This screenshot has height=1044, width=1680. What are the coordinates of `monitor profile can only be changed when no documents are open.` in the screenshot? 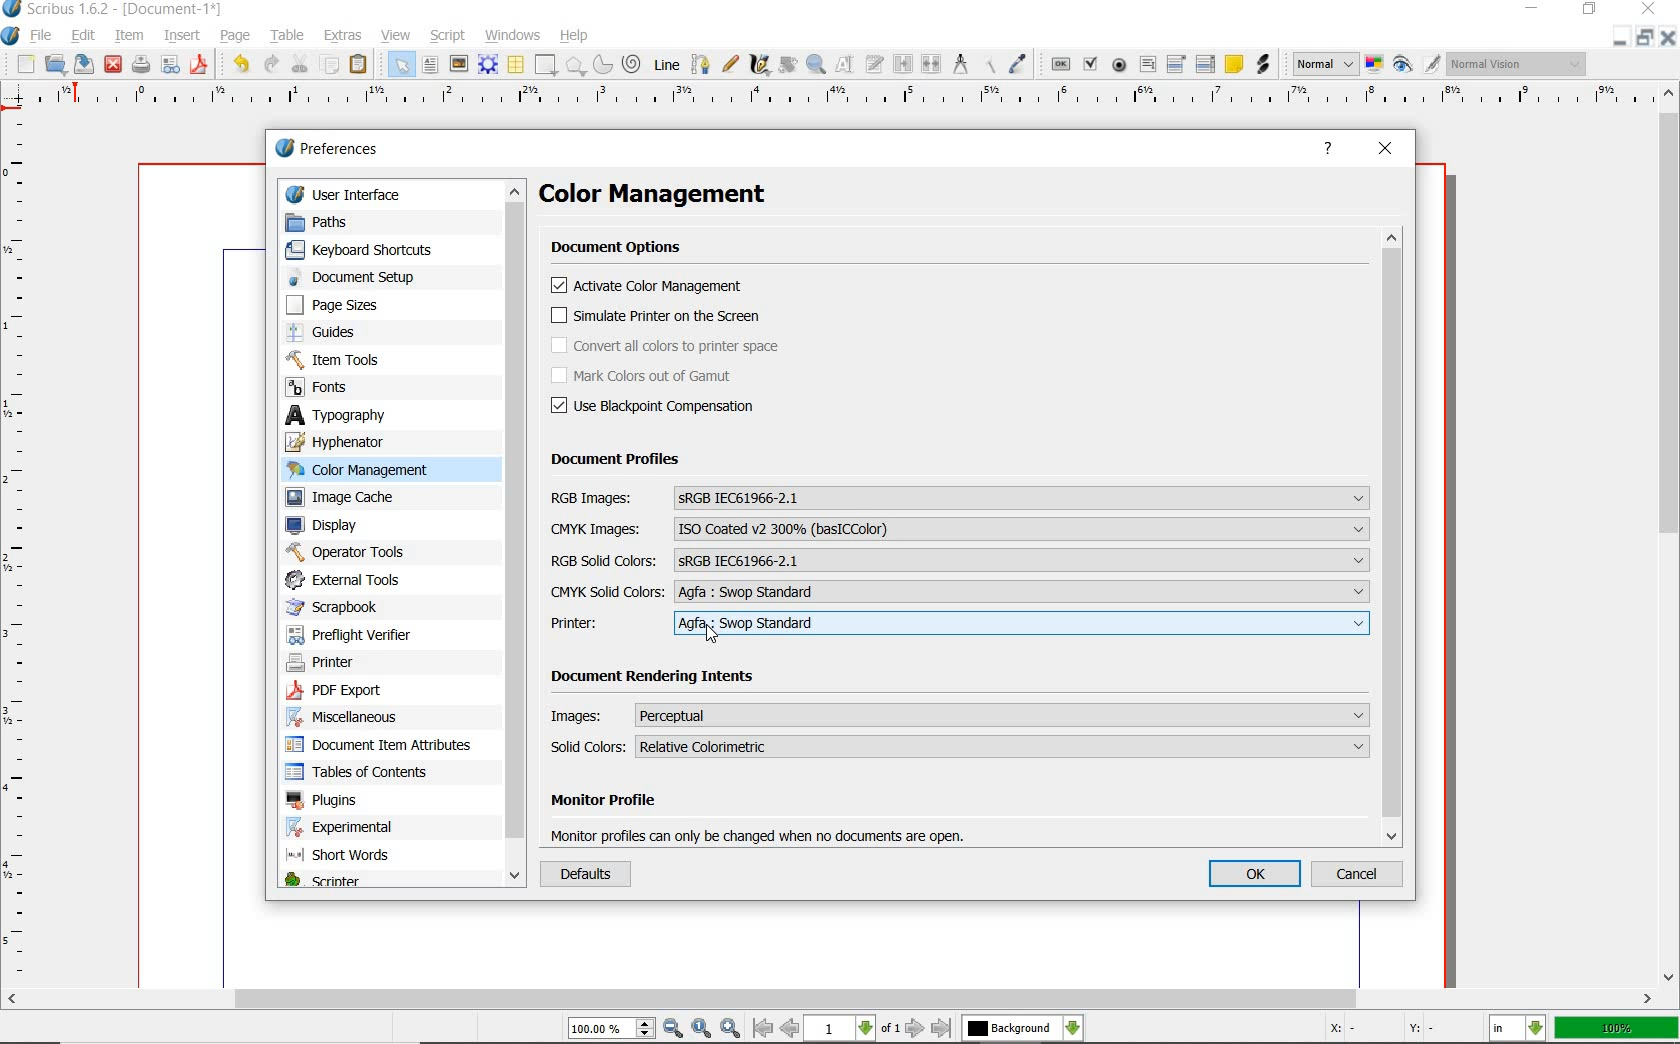 It's located at (762, 834).